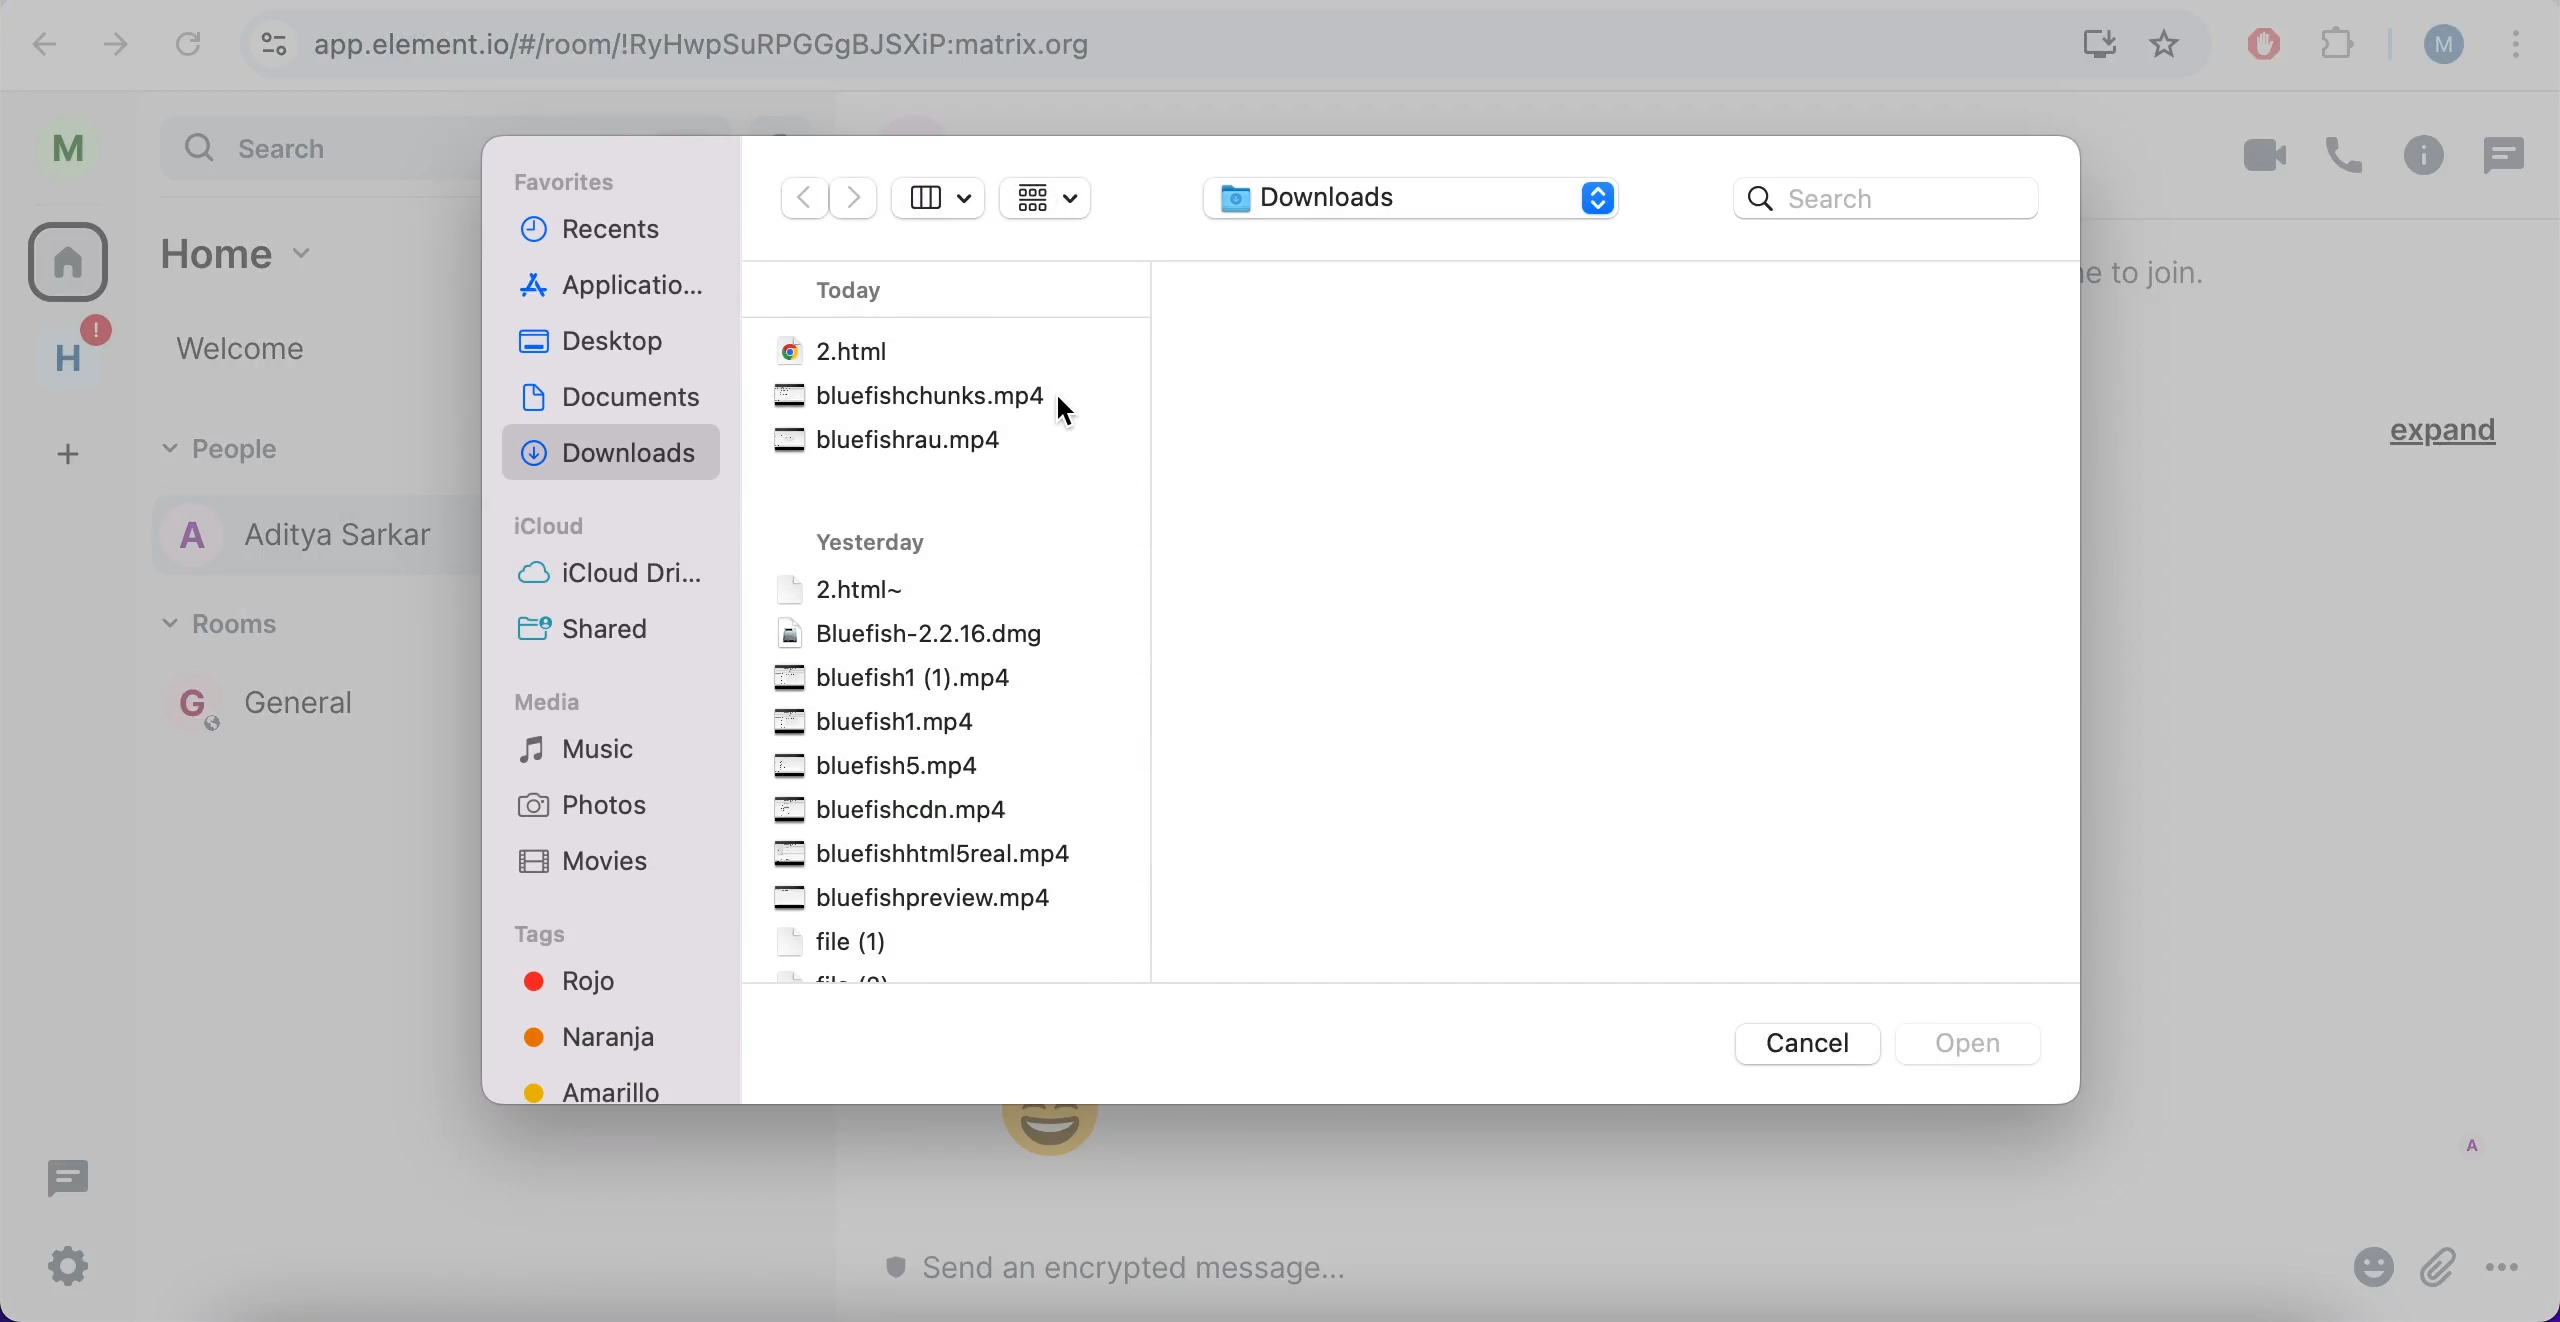  I want to click on cancel, so click(1806, 1043).